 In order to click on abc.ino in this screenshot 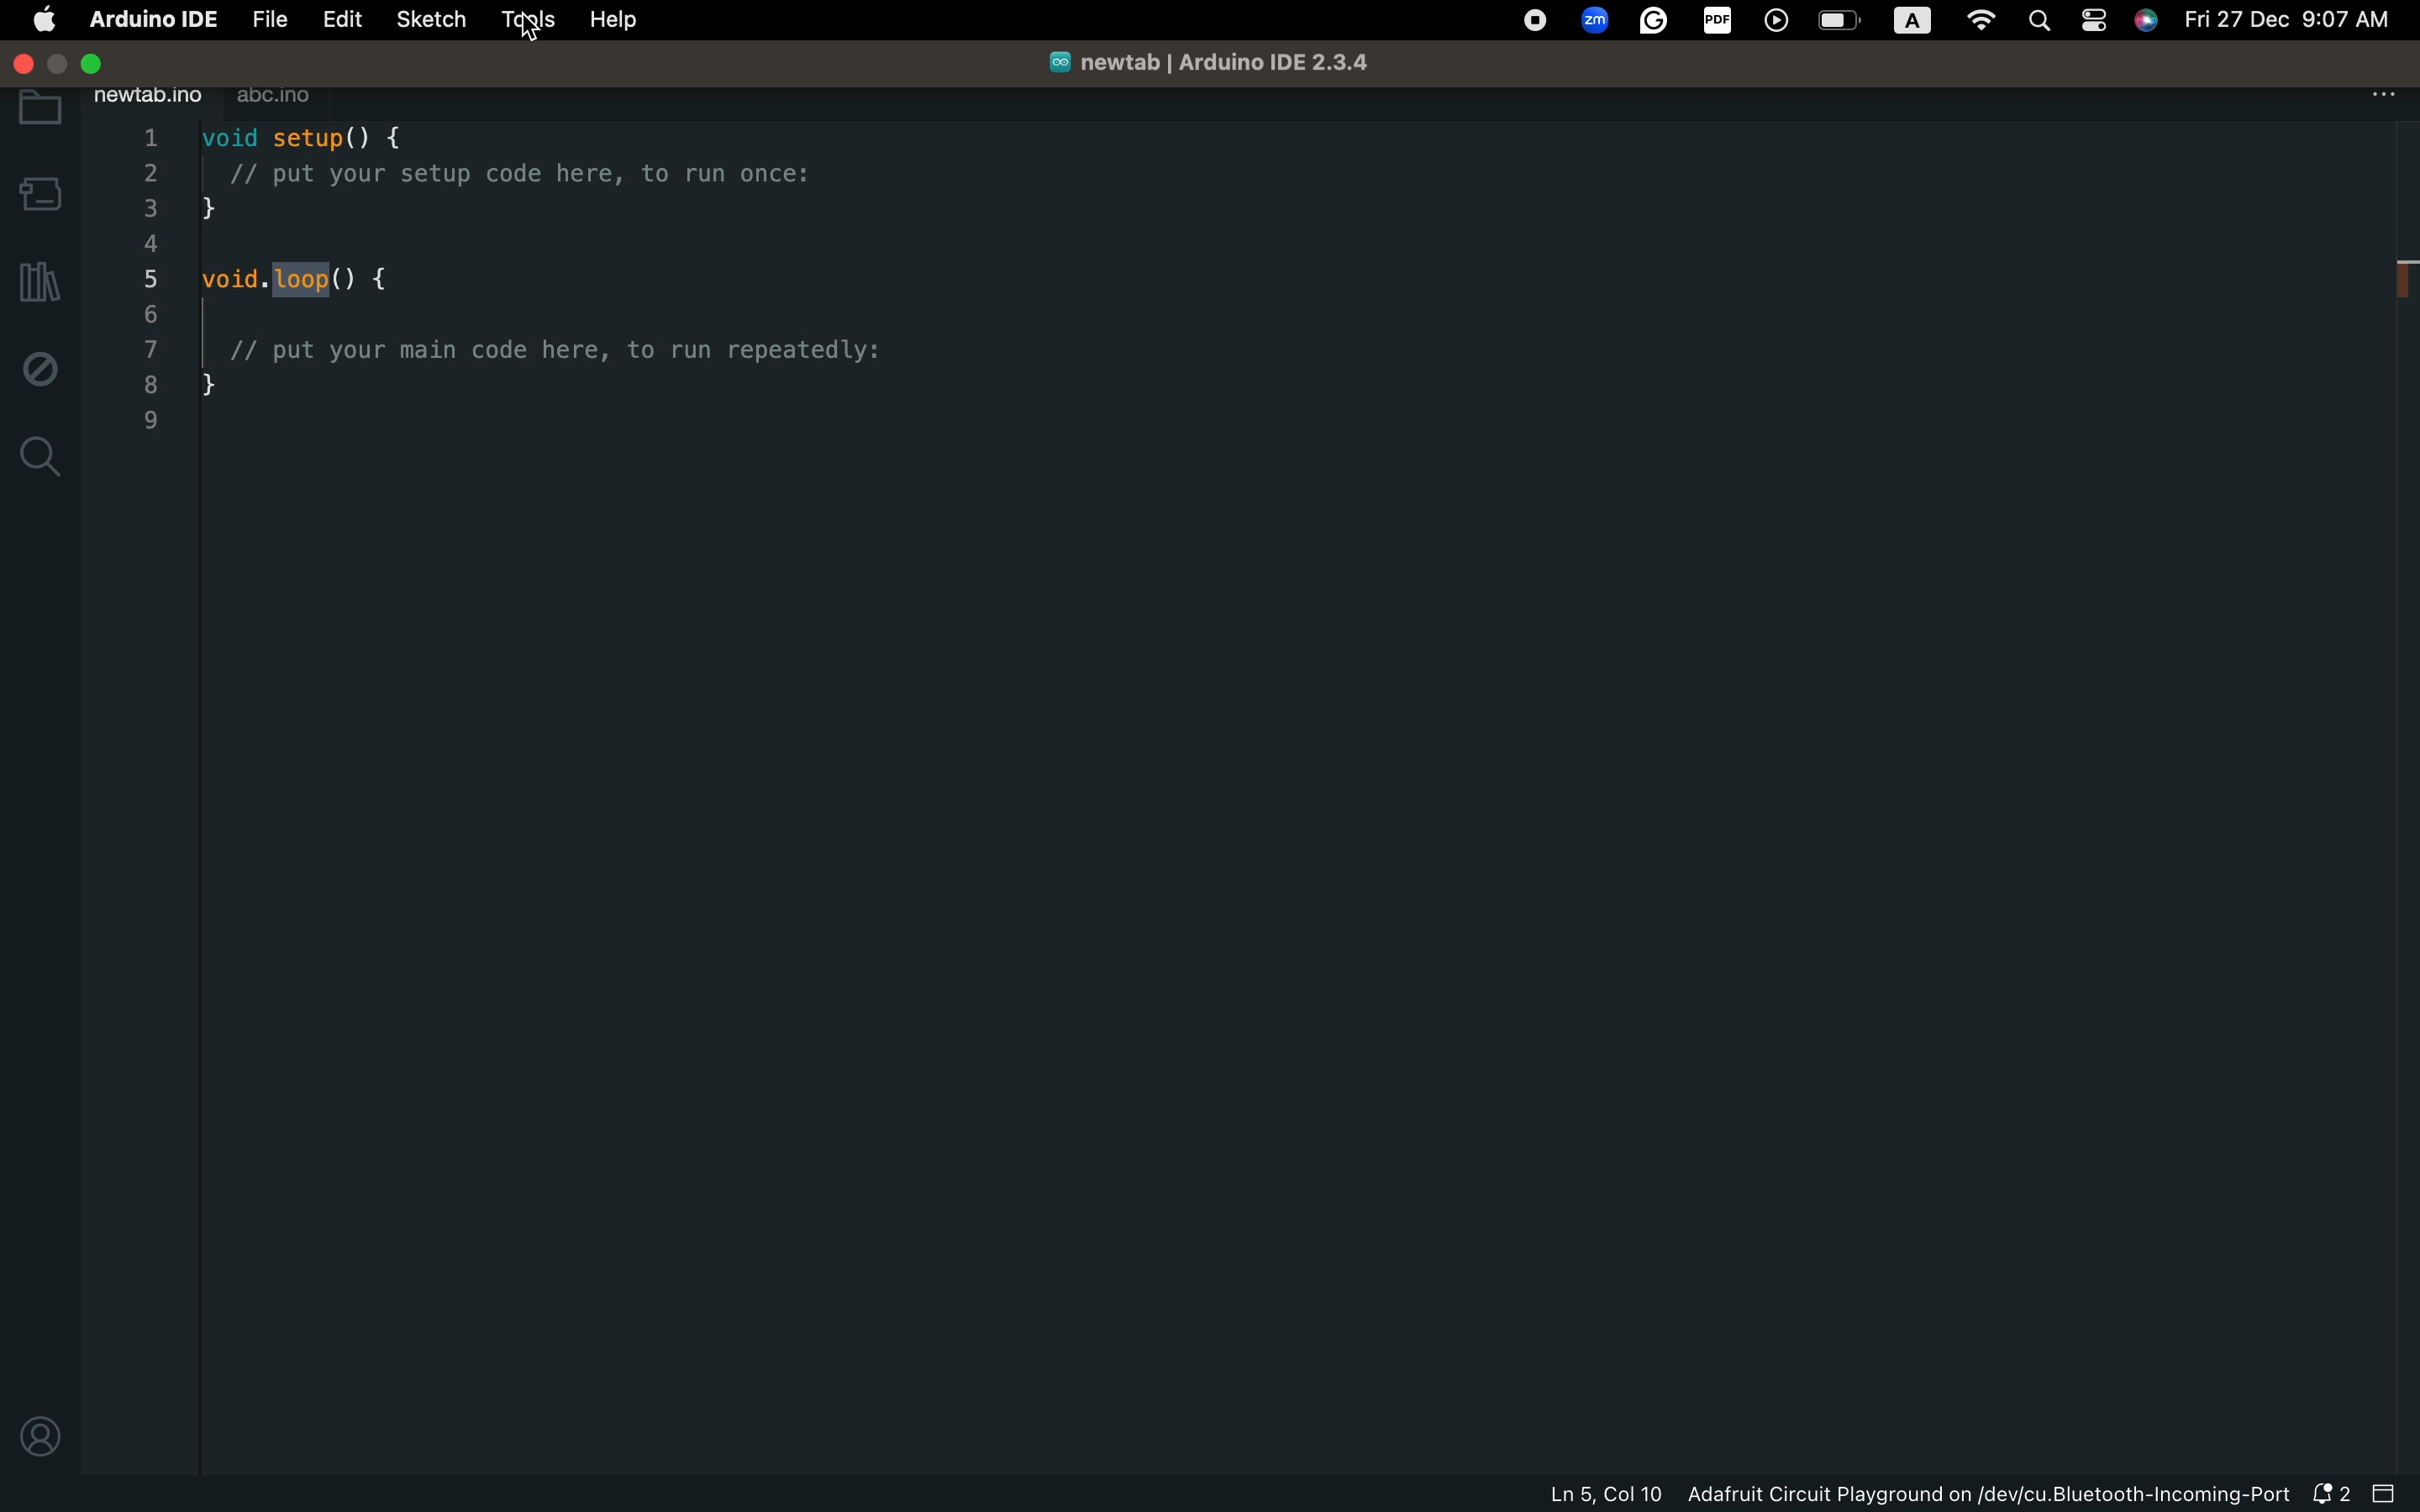, I will do `click(286, 99)`.